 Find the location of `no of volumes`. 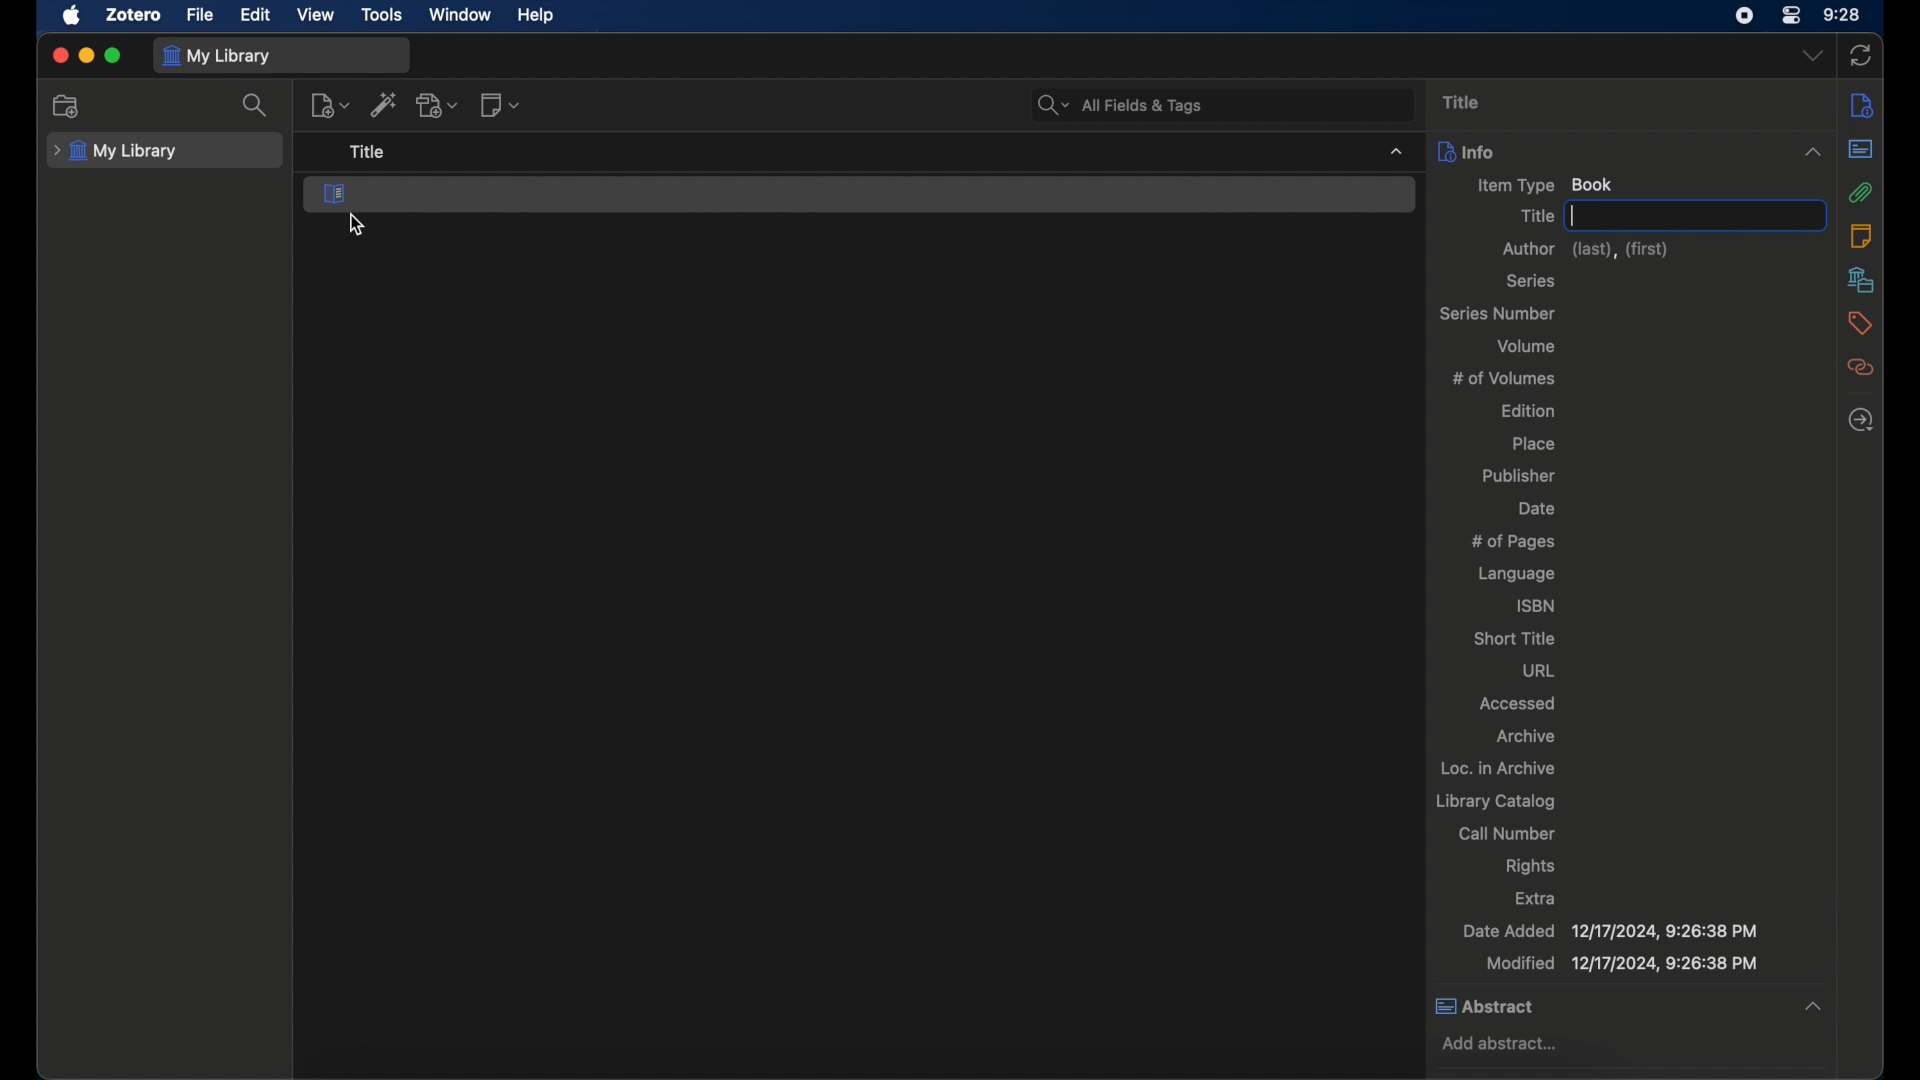

no of volumes is located at coordinates (1507, 378).